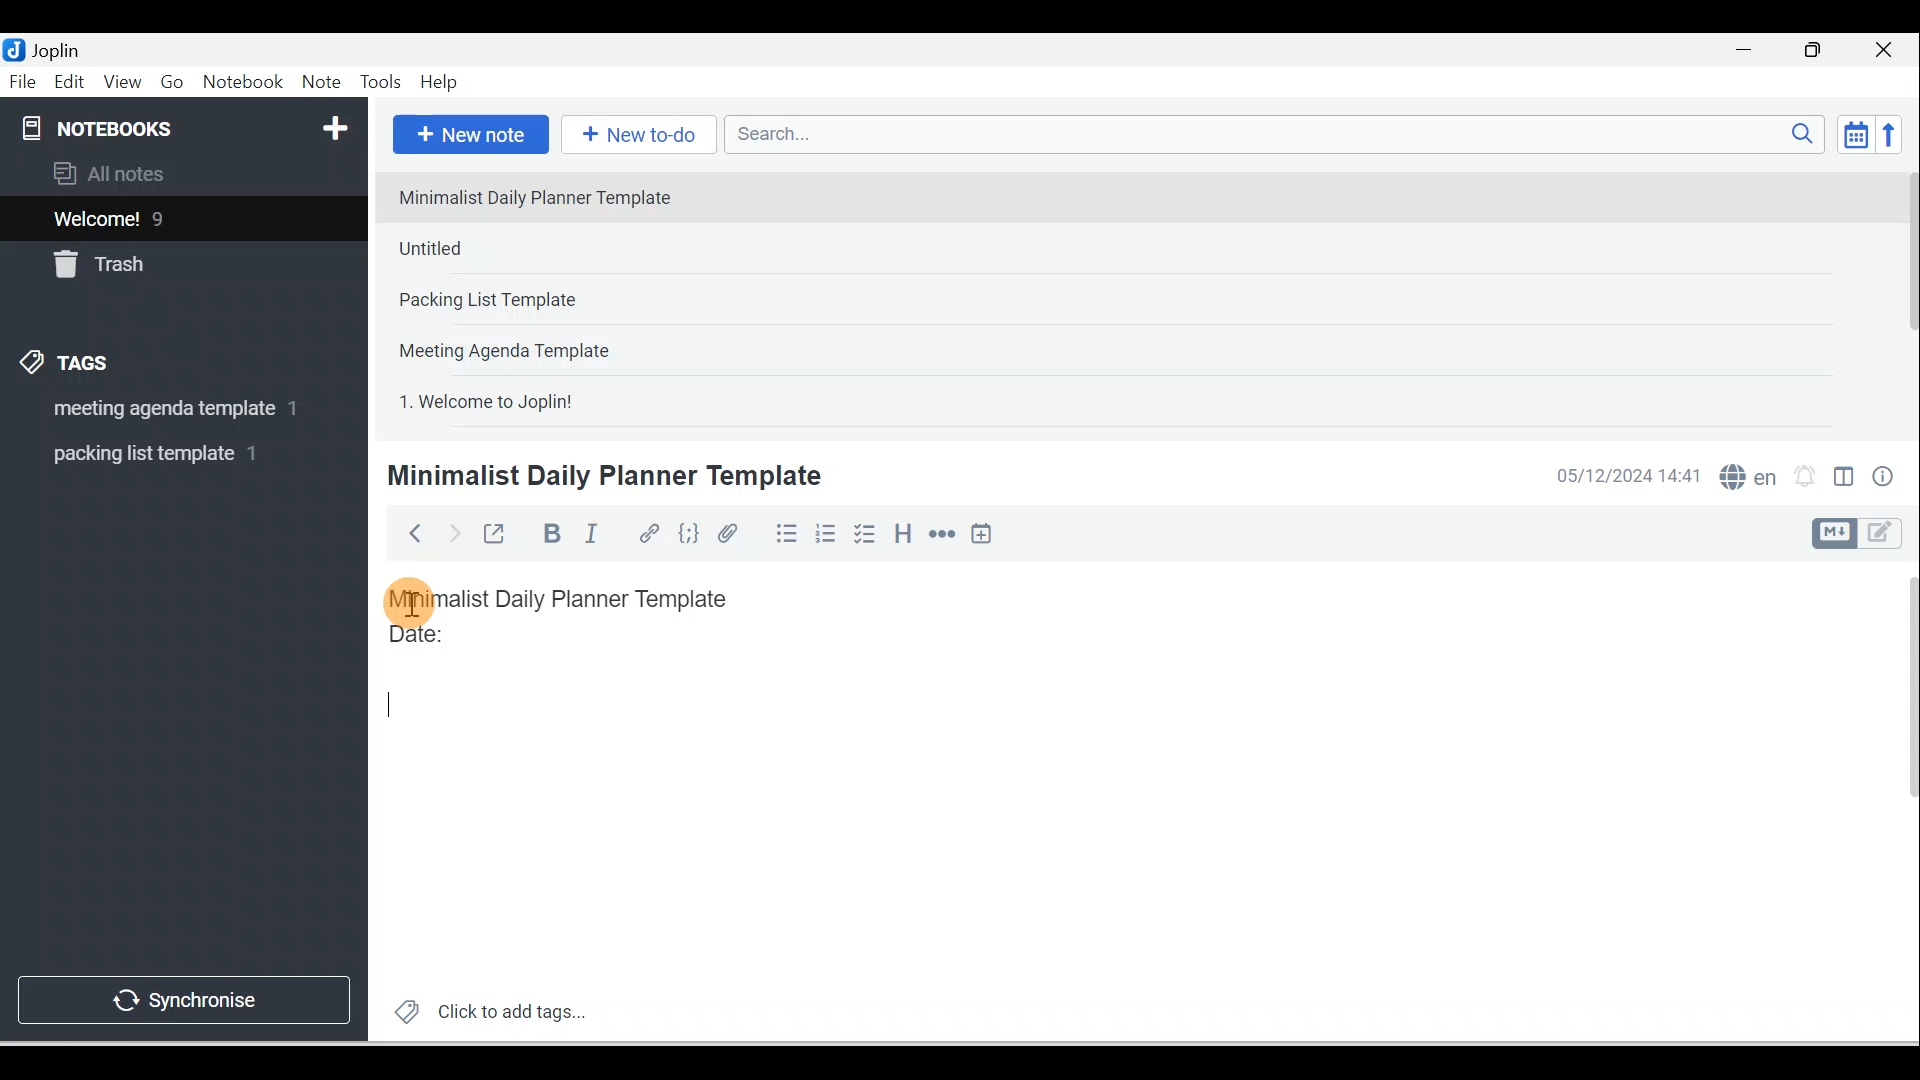 Image resolution: width=1920 pixels, height=1080 pixels. Describe the element at coordinates (71, 83) in the screenshot. I see `Edit` at that location.